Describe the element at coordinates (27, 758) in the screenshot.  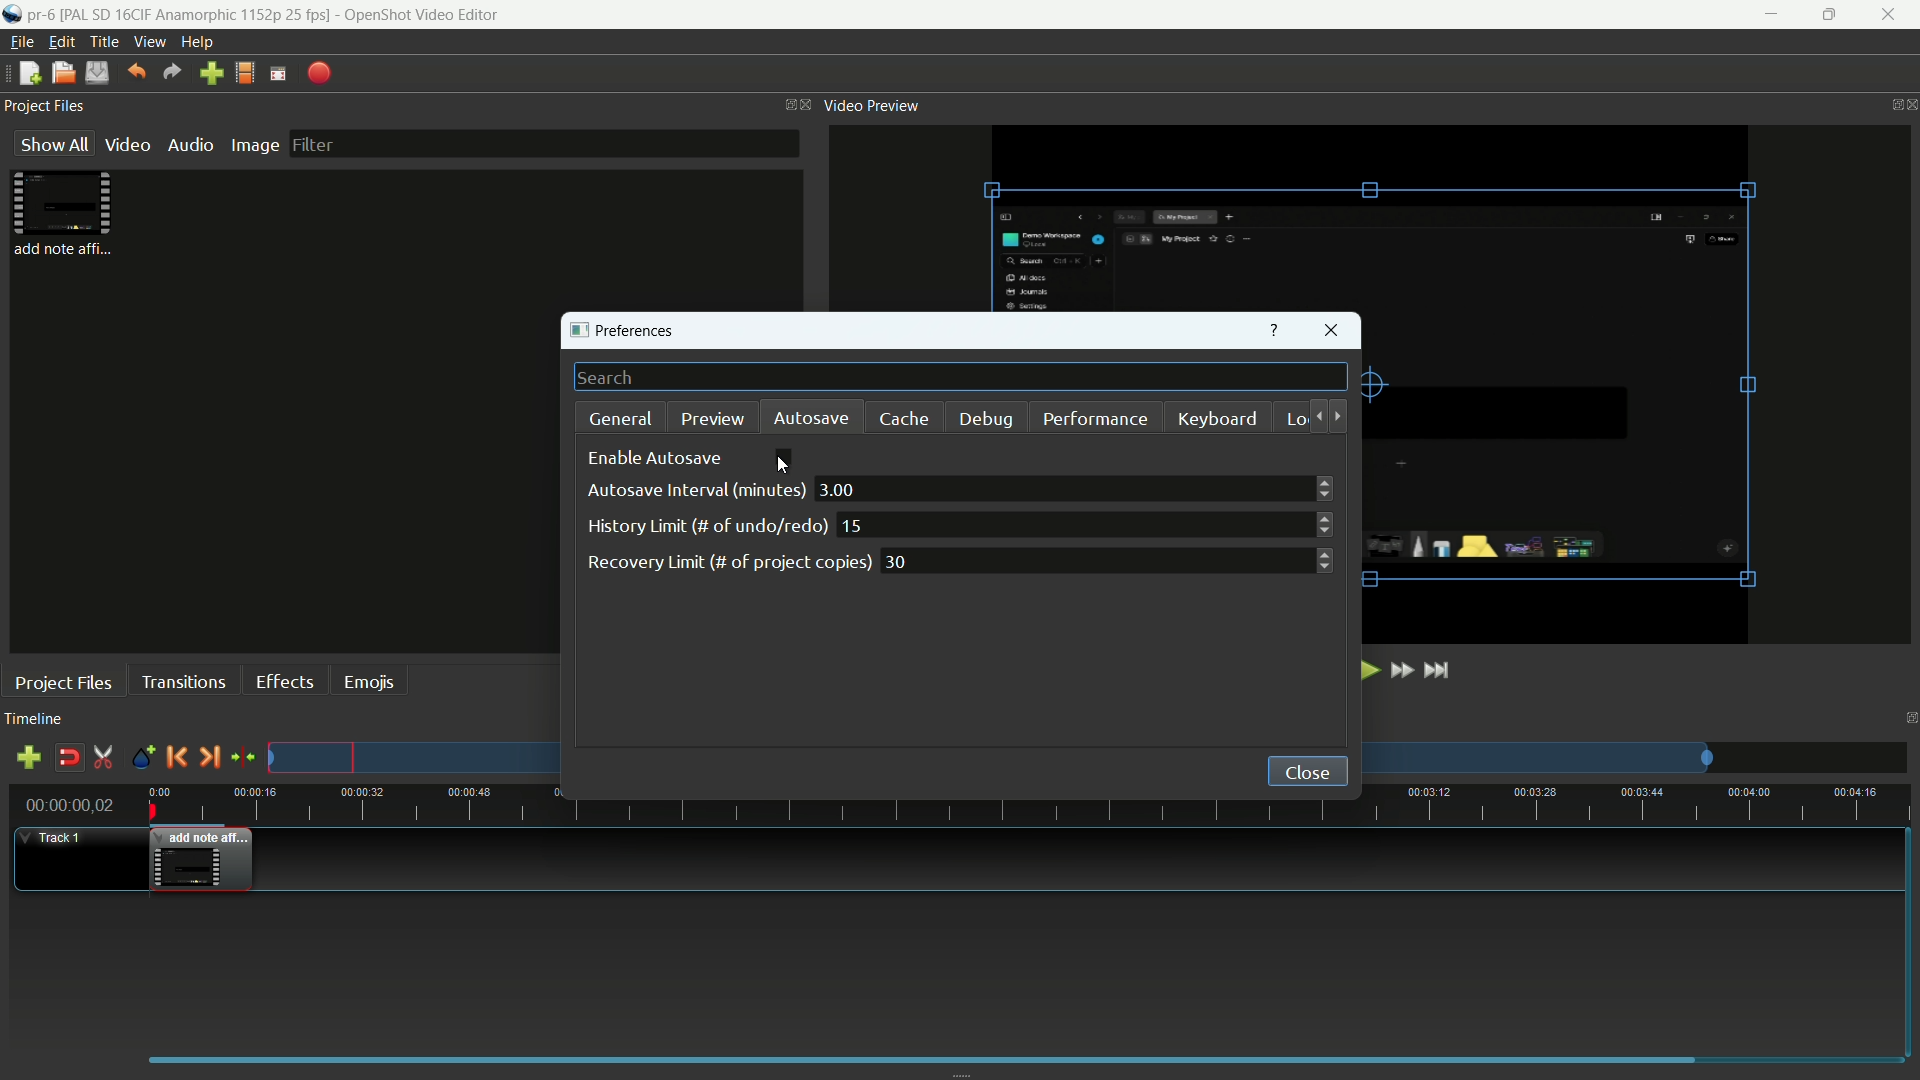
I see `add track` at that location.